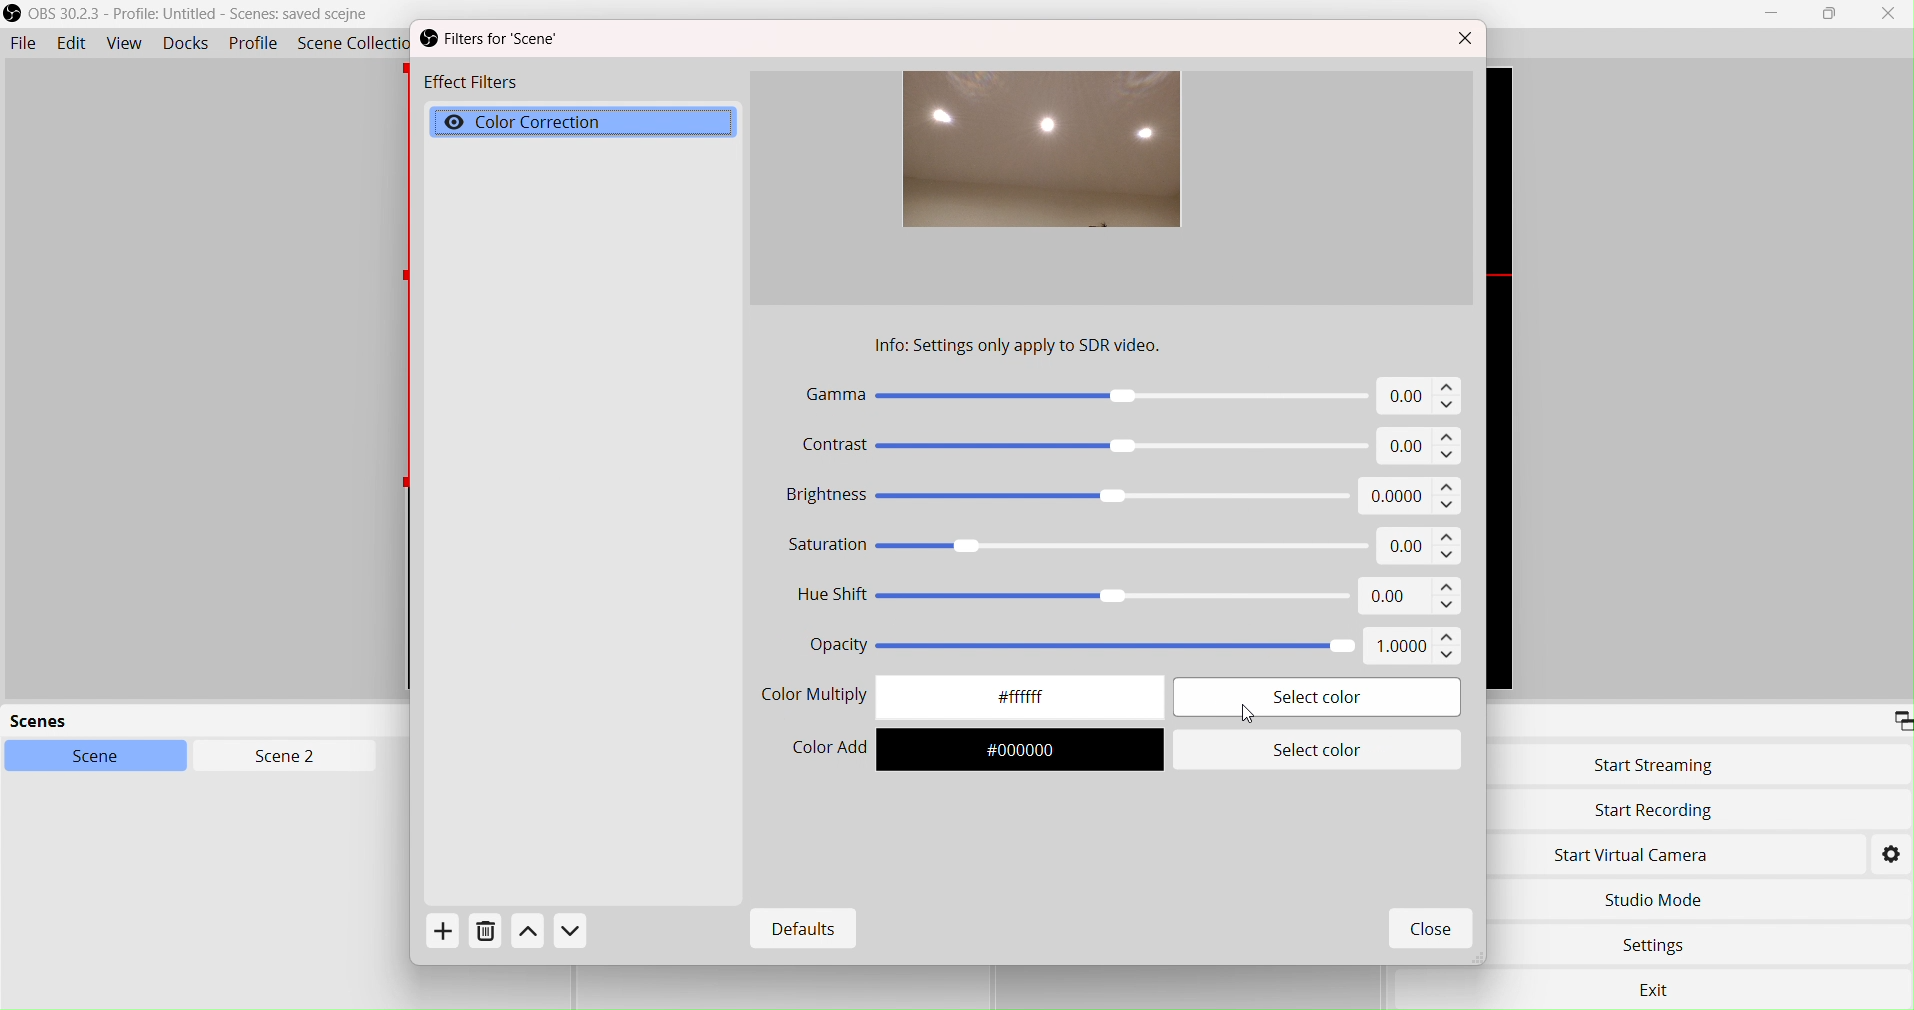  What do you see at coordinates (1888, 13) in the screenshot?
I see `Close` at bounding box center [1888, 13].